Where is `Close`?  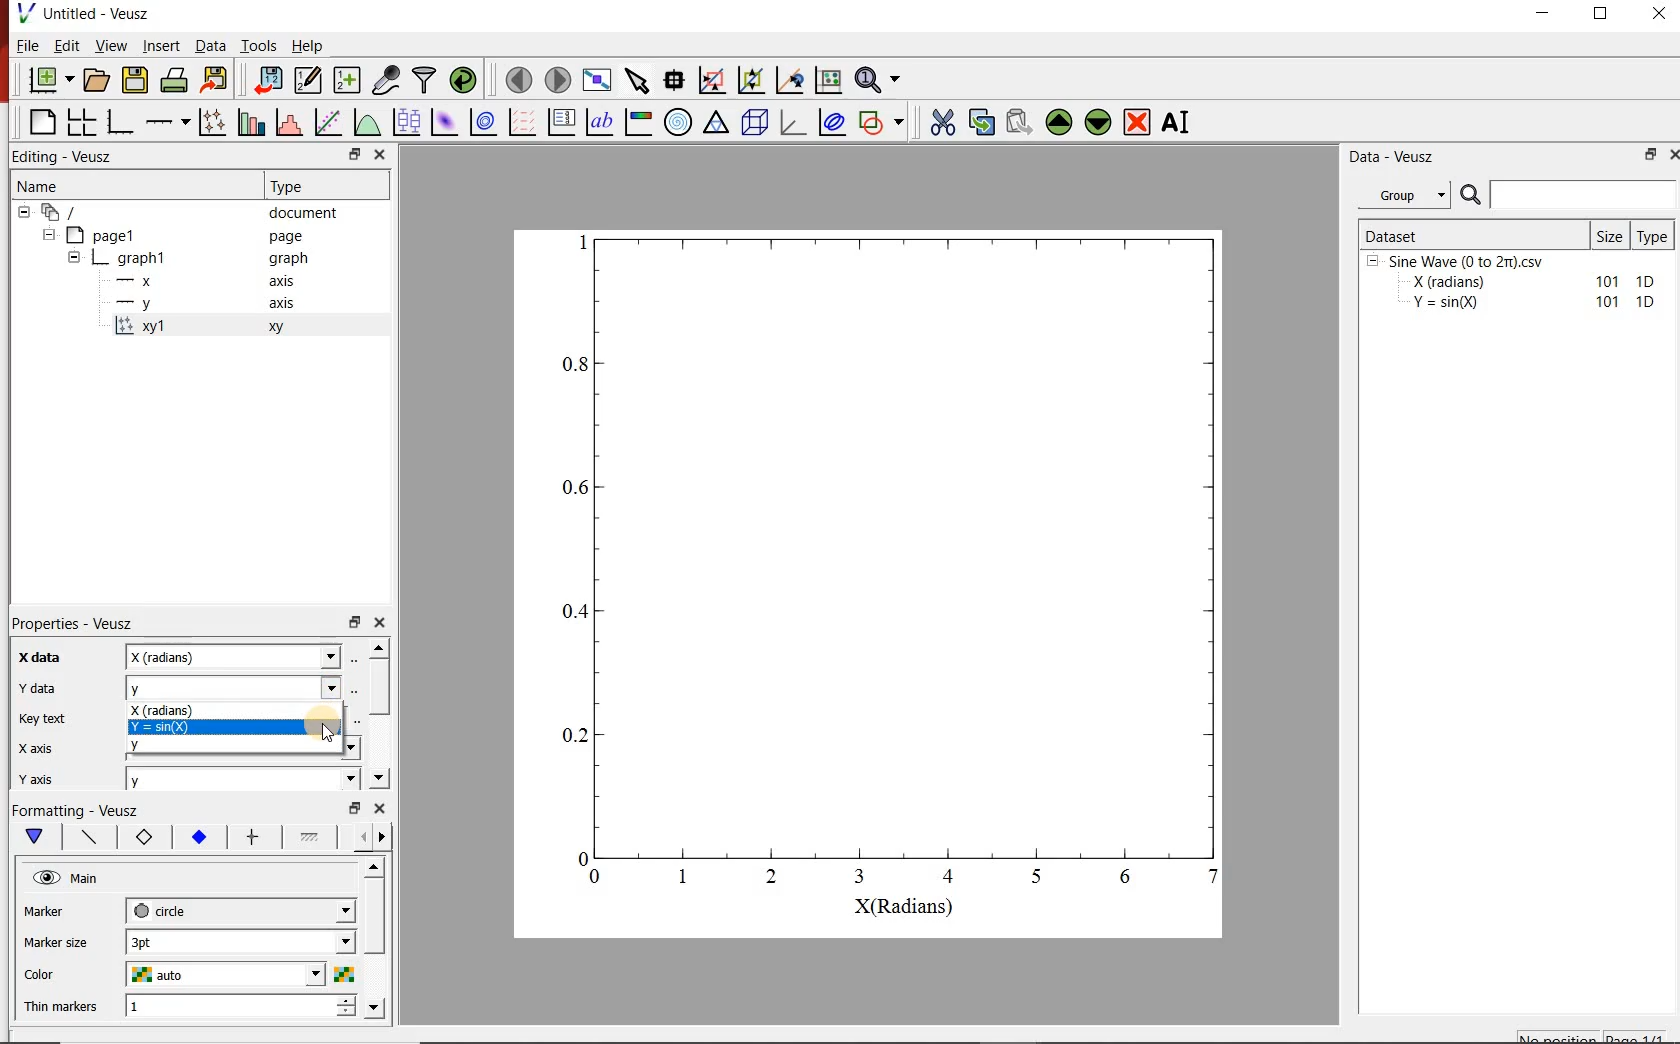
Close is located at coordinates (381, 808).